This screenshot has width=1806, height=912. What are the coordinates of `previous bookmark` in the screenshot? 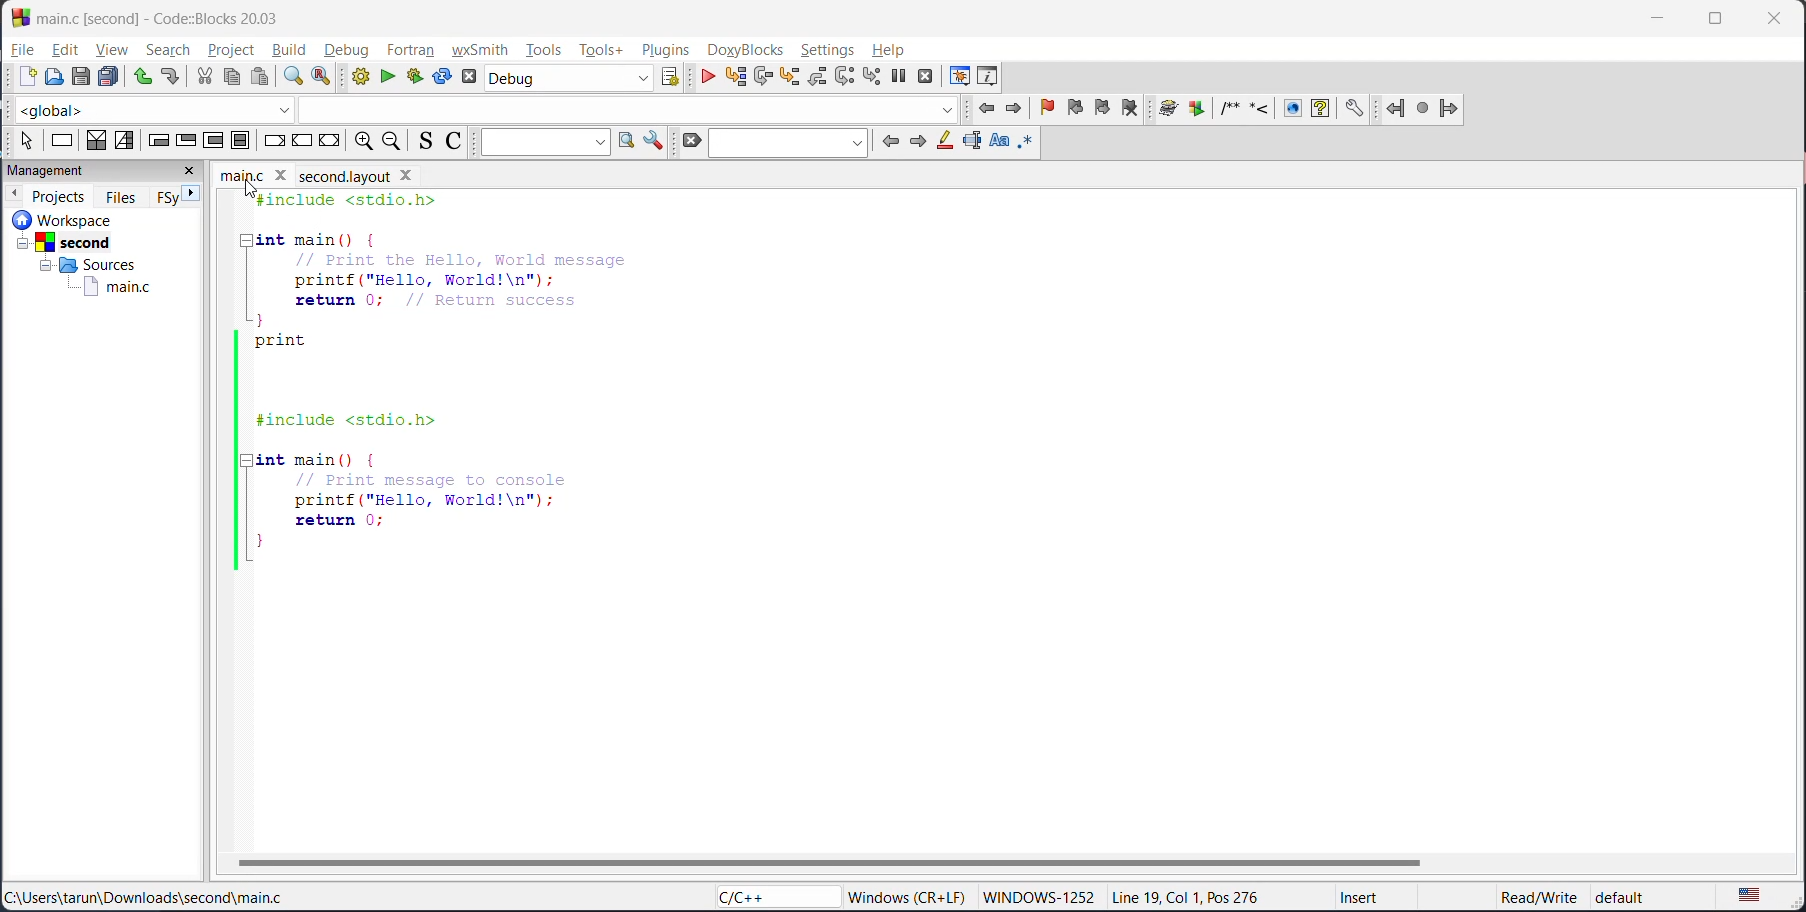 It's located at (1075, 110).